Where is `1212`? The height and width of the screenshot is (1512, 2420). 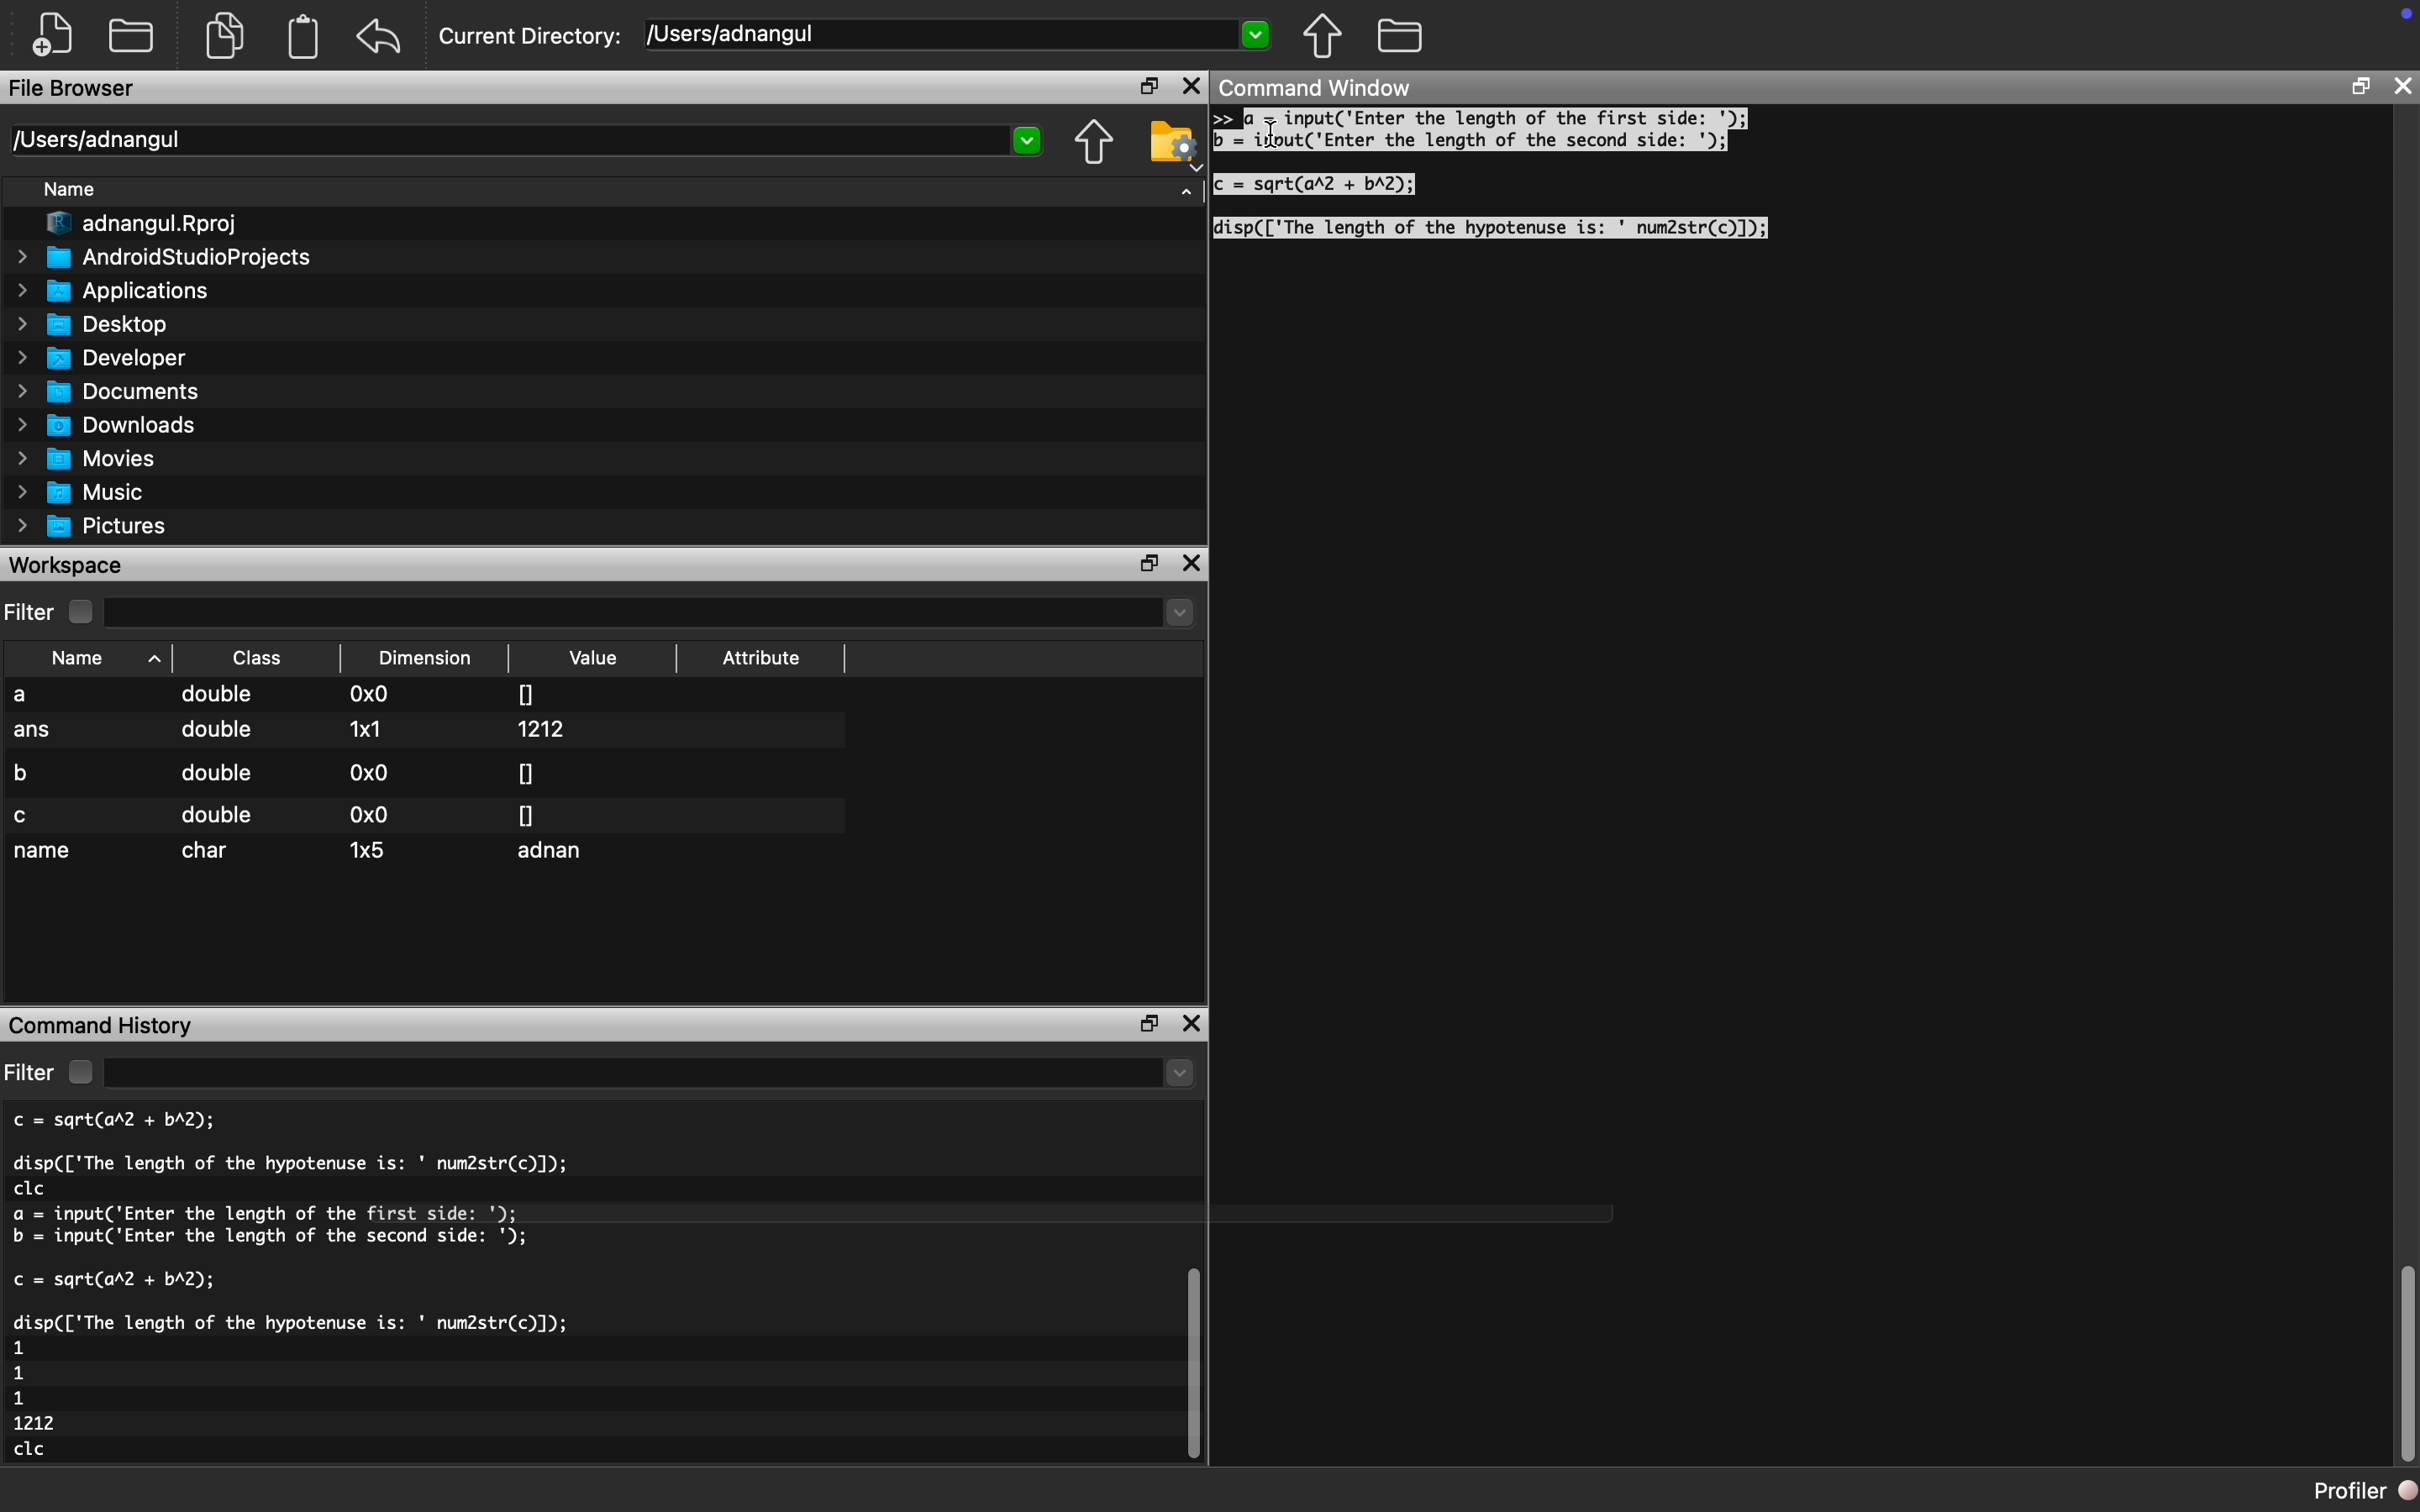 1212 is located at coordinates (547, 729).